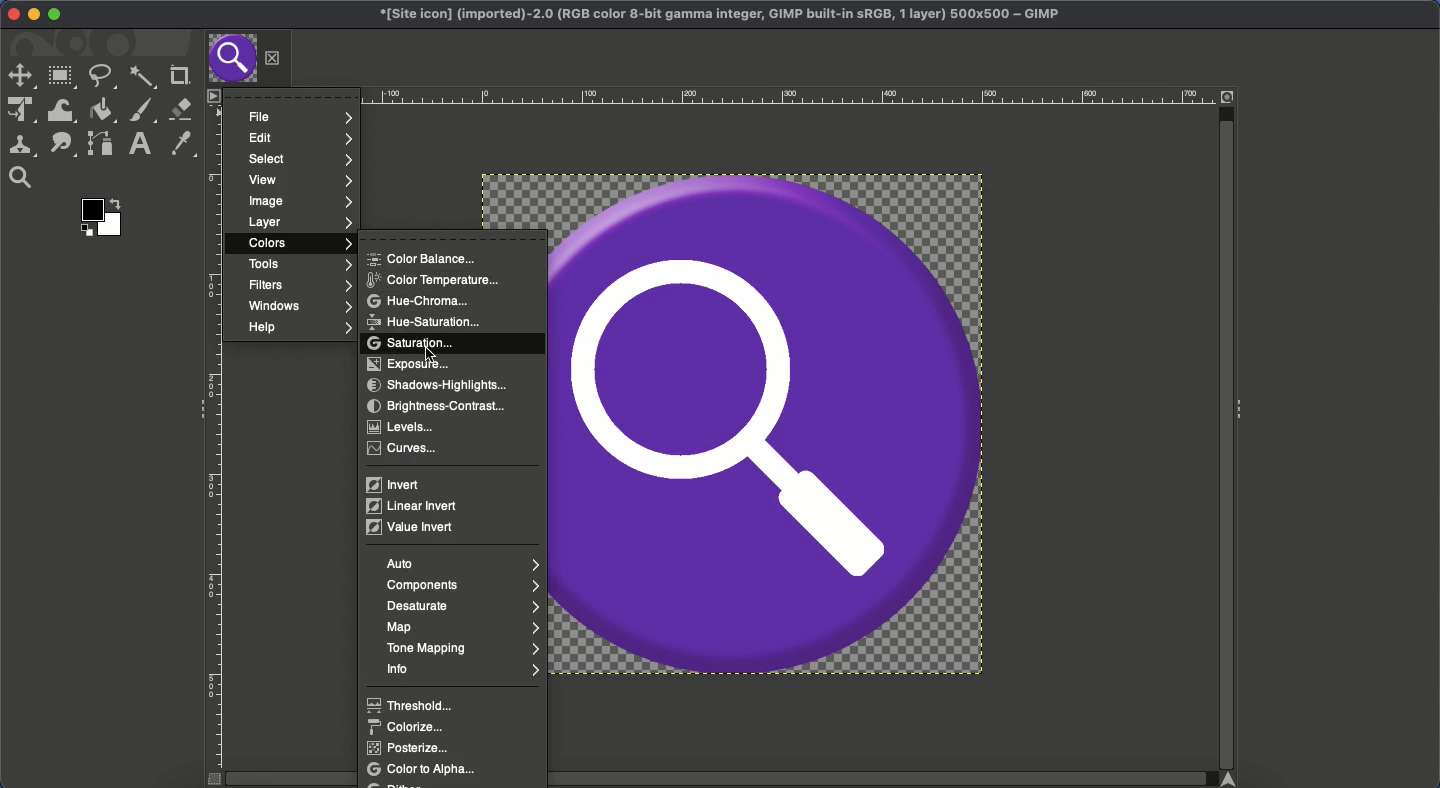  What do you see at coordinates (724, 13) in the screenshot?
I see `GIMP project` at bounding box center [724, 13].